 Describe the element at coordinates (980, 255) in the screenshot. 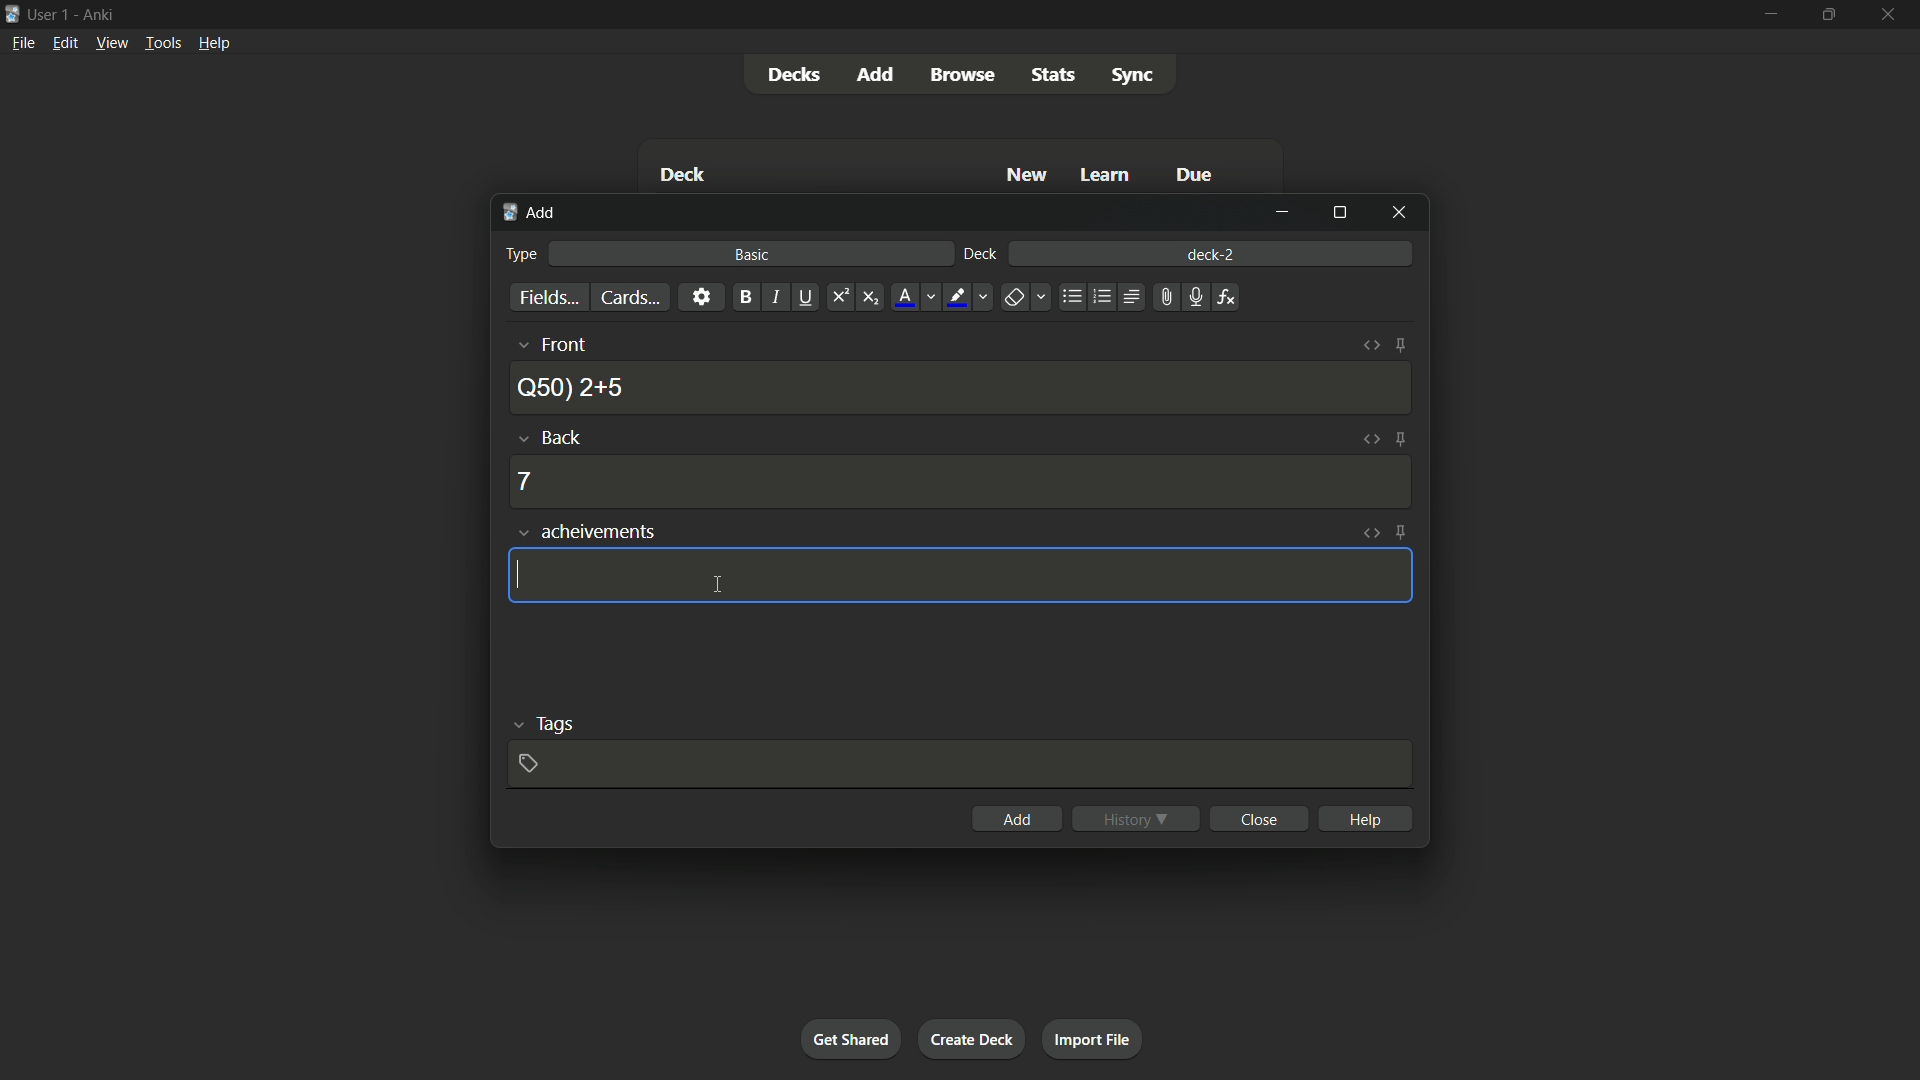

I see `deck` at that location.